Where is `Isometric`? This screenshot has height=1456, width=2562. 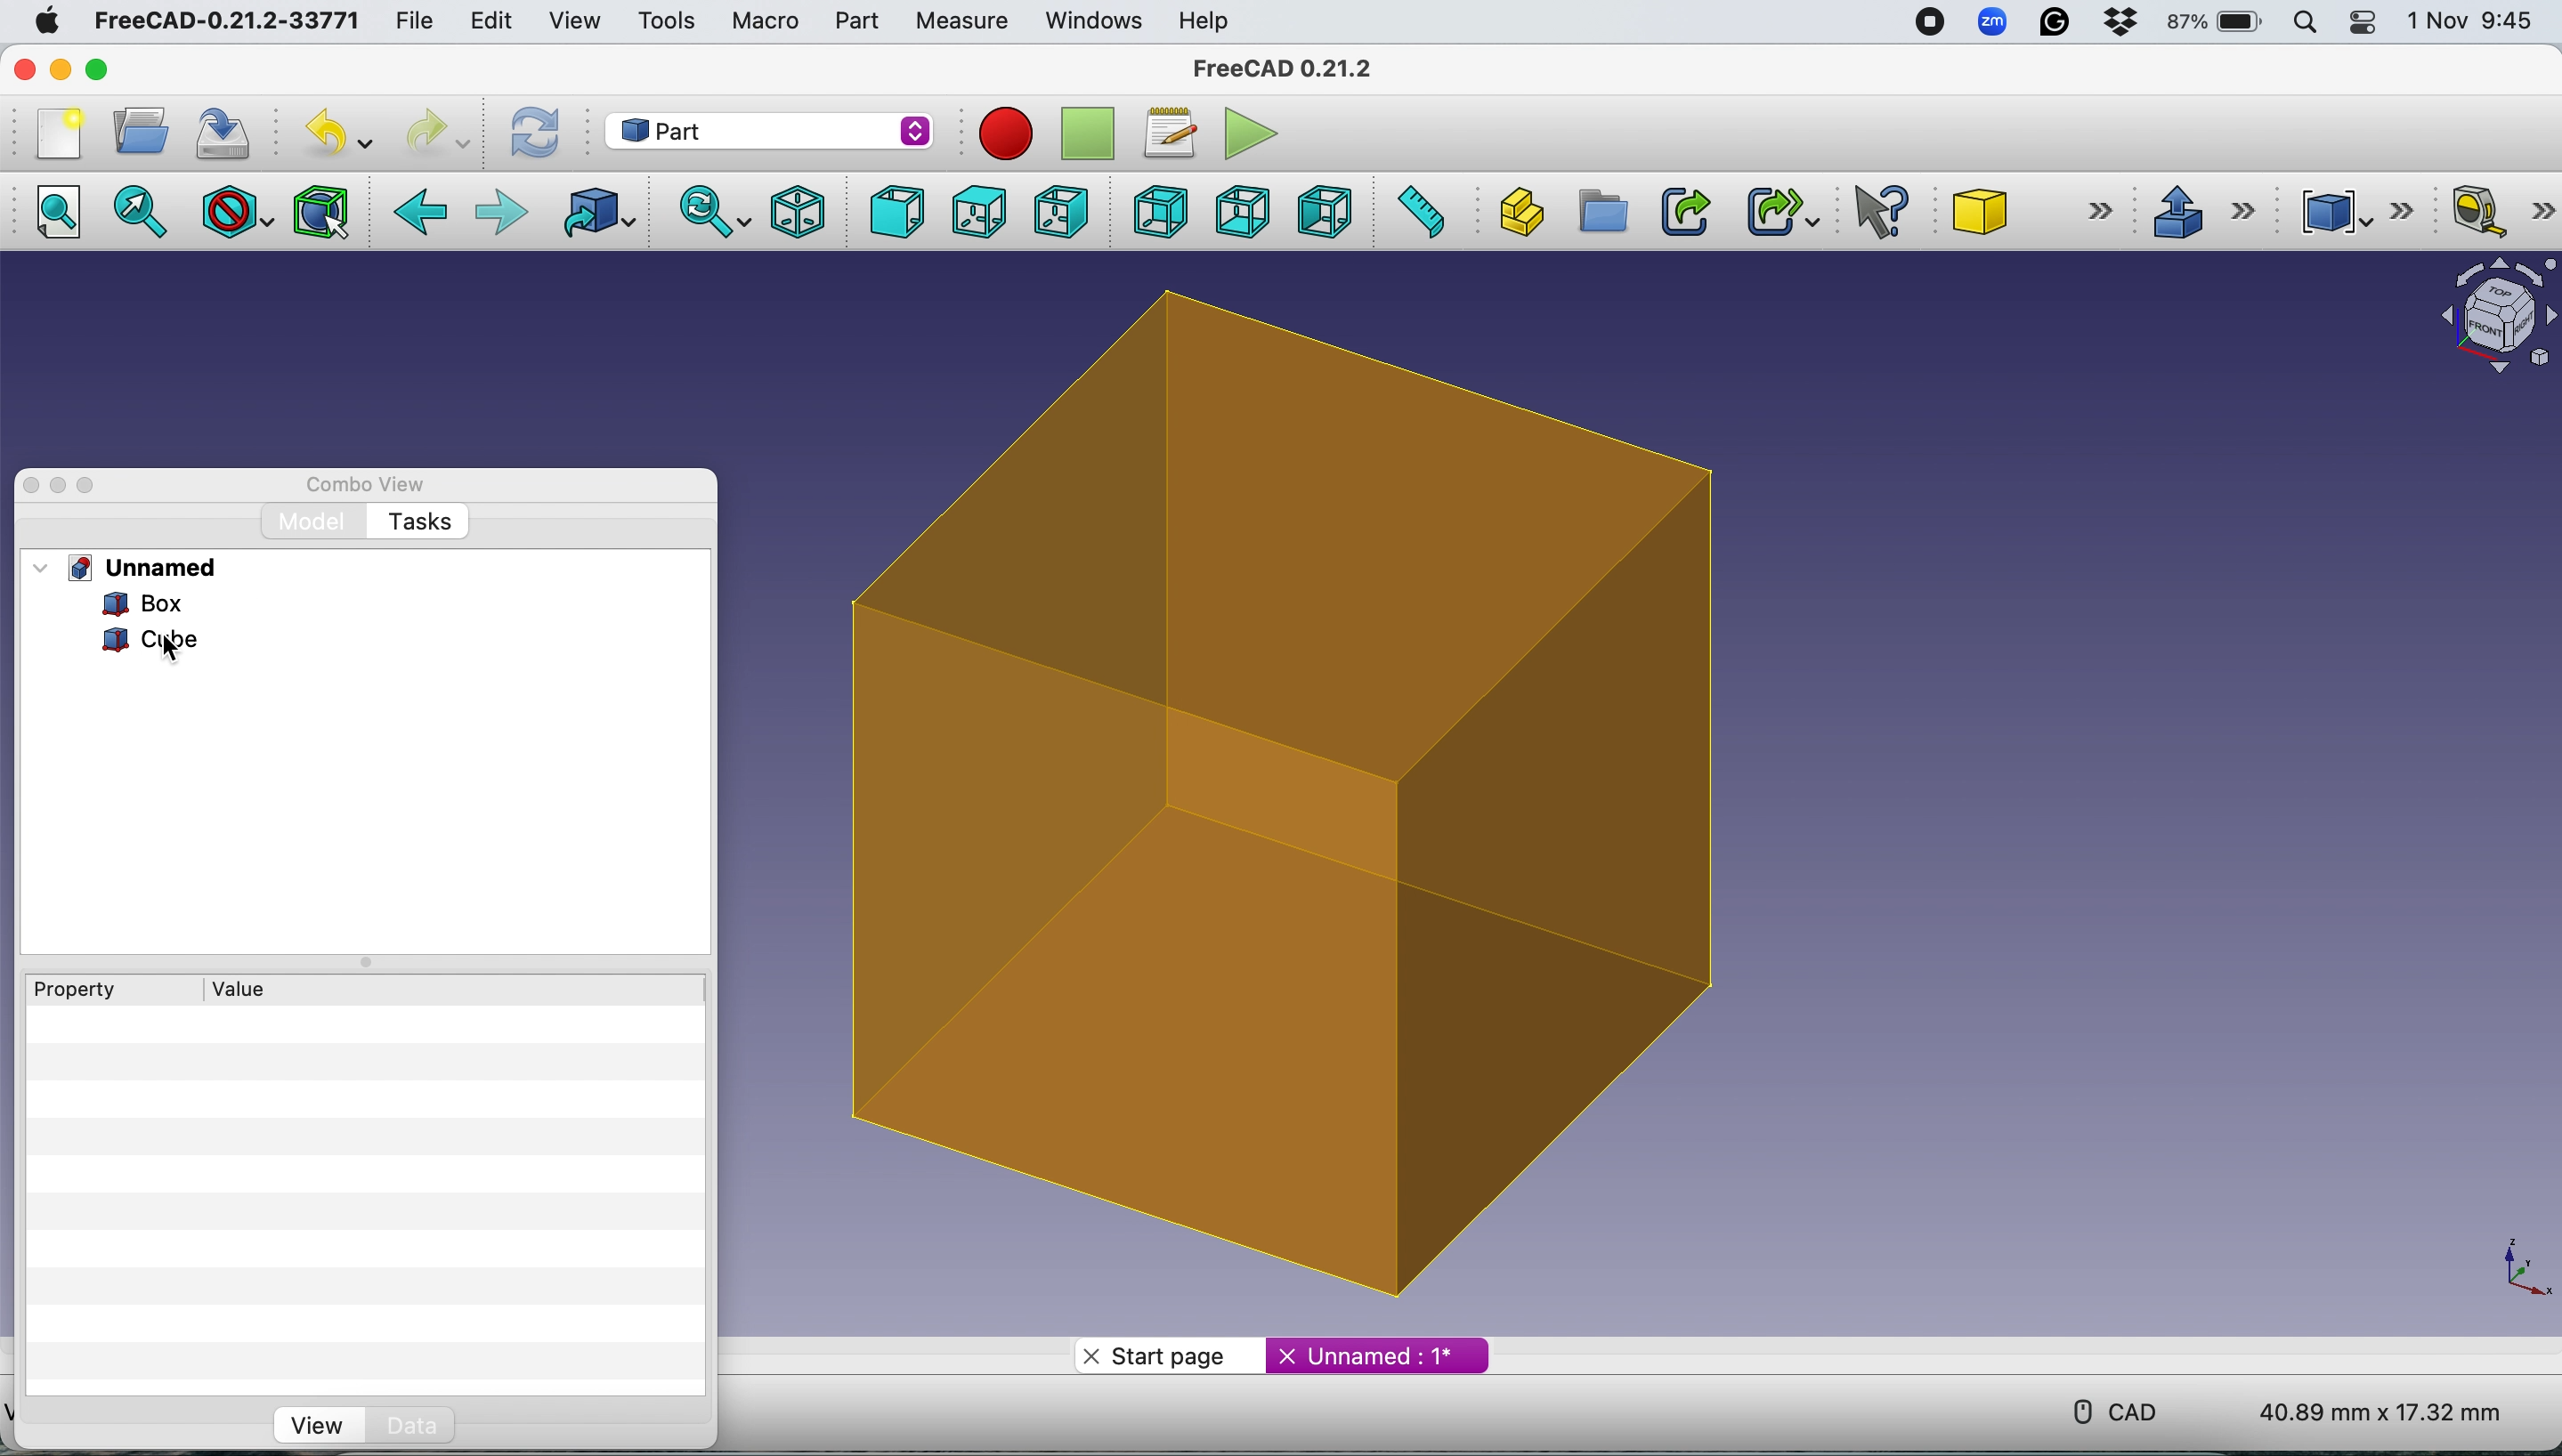
Isometric is located at coordinates (798, 209).